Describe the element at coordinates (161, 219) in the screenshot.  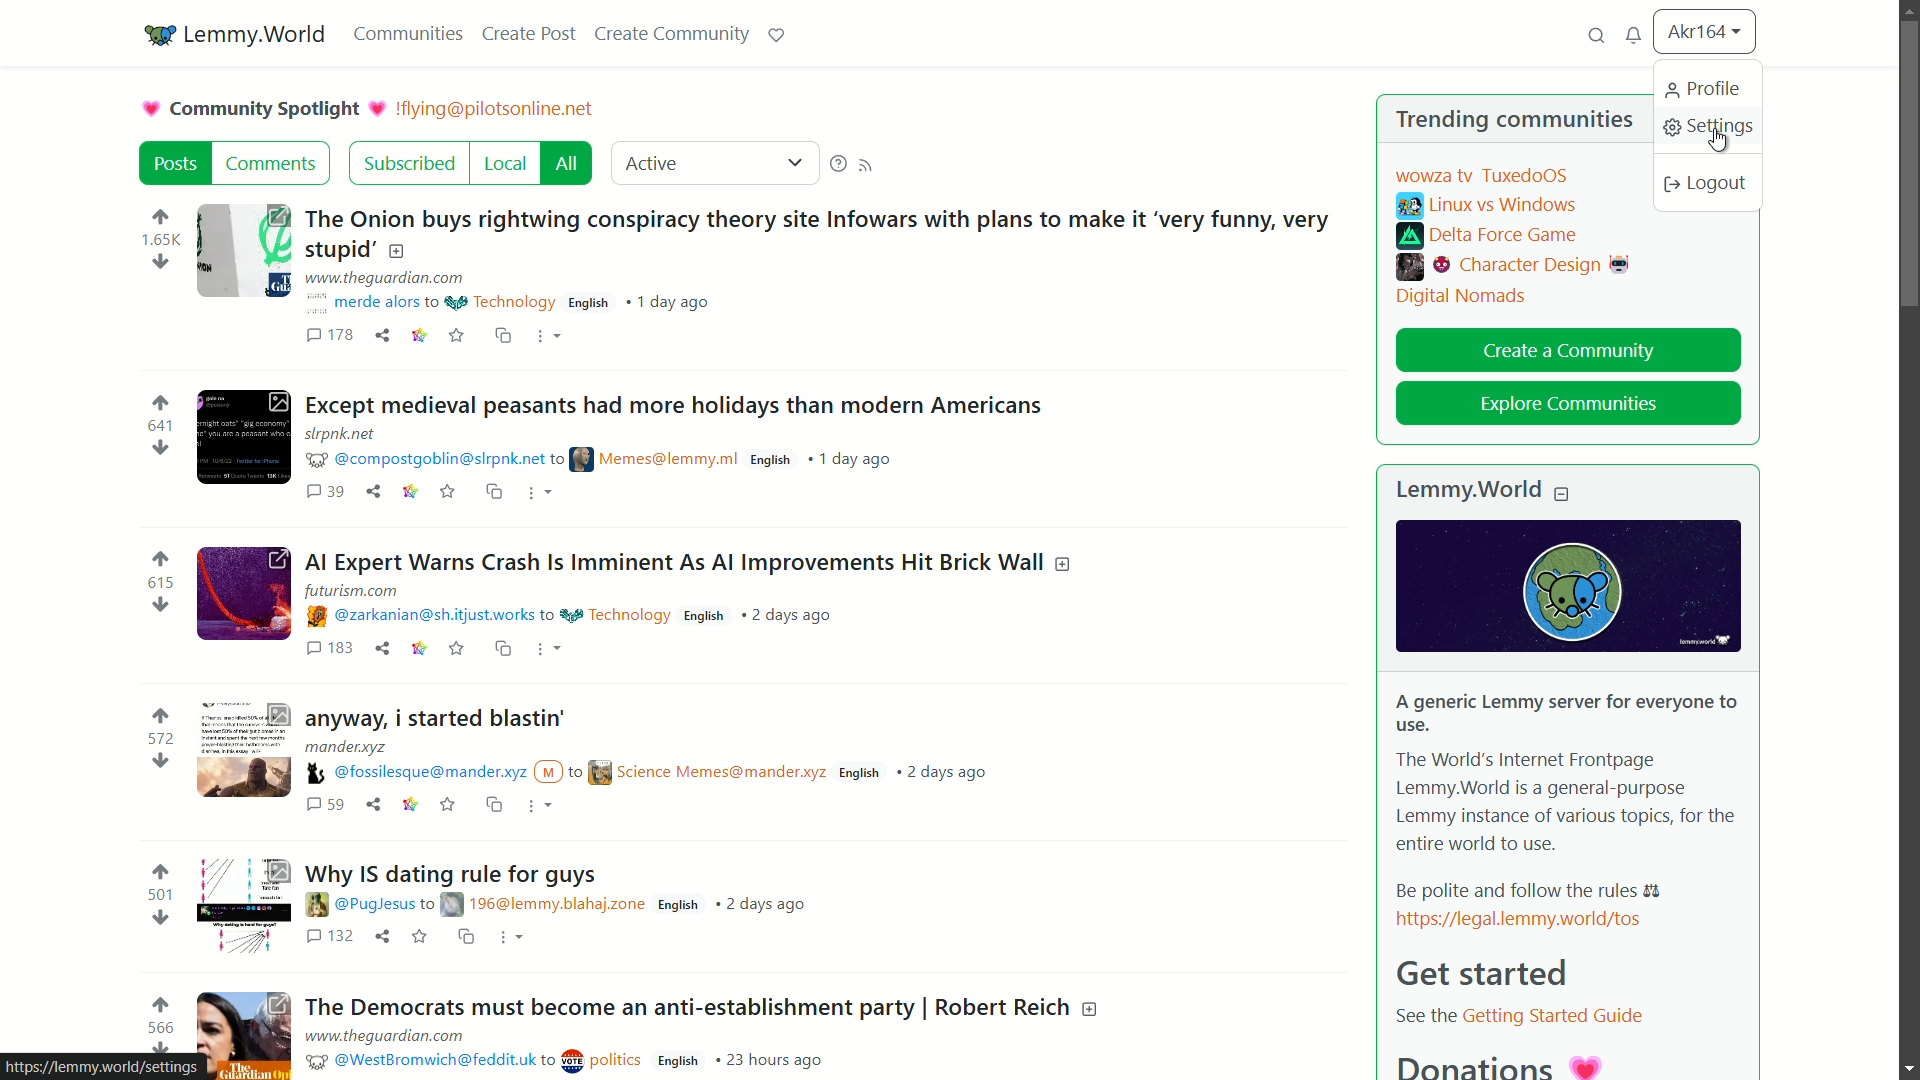
I see `upvote` at that location.